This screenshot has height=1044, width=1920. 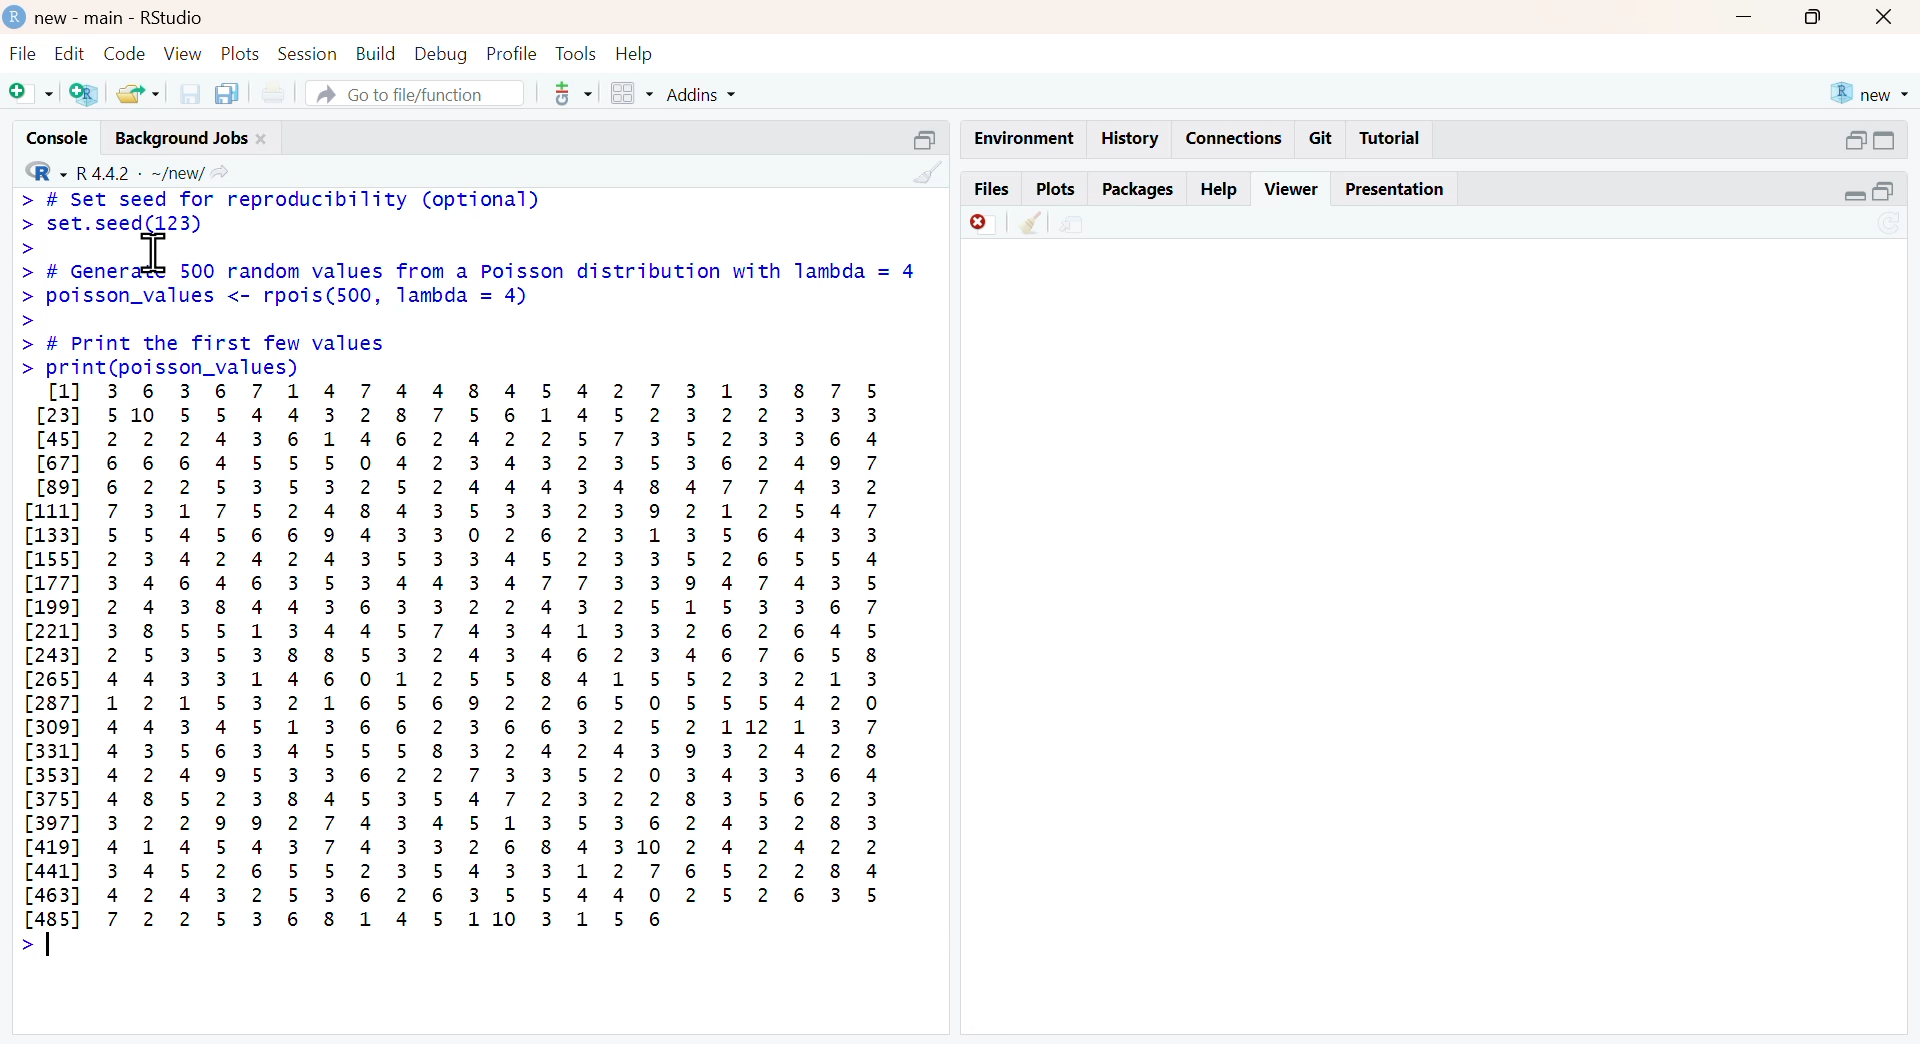 I want to click on add R file, so click(x=87, y=93).